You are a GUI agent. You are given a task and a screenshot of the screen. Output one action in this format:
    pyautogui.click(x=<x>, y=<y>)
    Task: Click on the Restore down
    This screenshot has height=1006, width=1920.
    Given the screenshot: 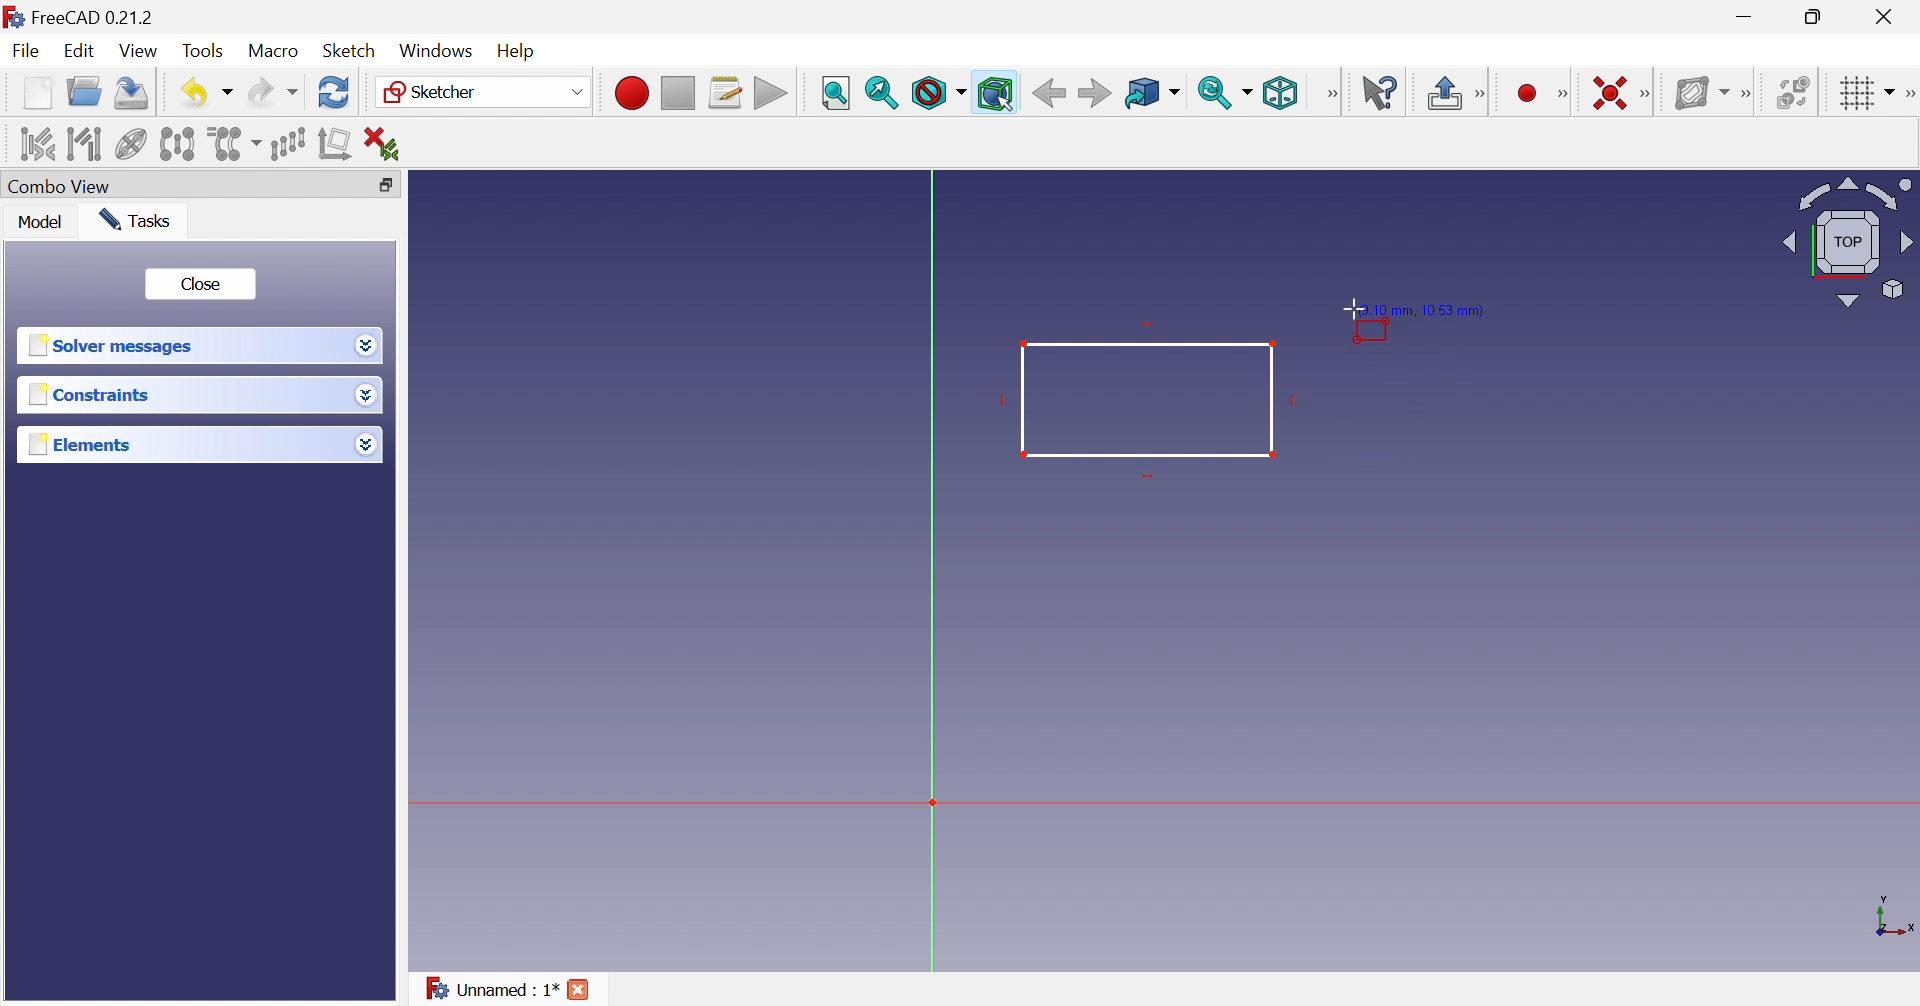 What is the action you would take?
    pyautogui.click(x=389, y=187)
    